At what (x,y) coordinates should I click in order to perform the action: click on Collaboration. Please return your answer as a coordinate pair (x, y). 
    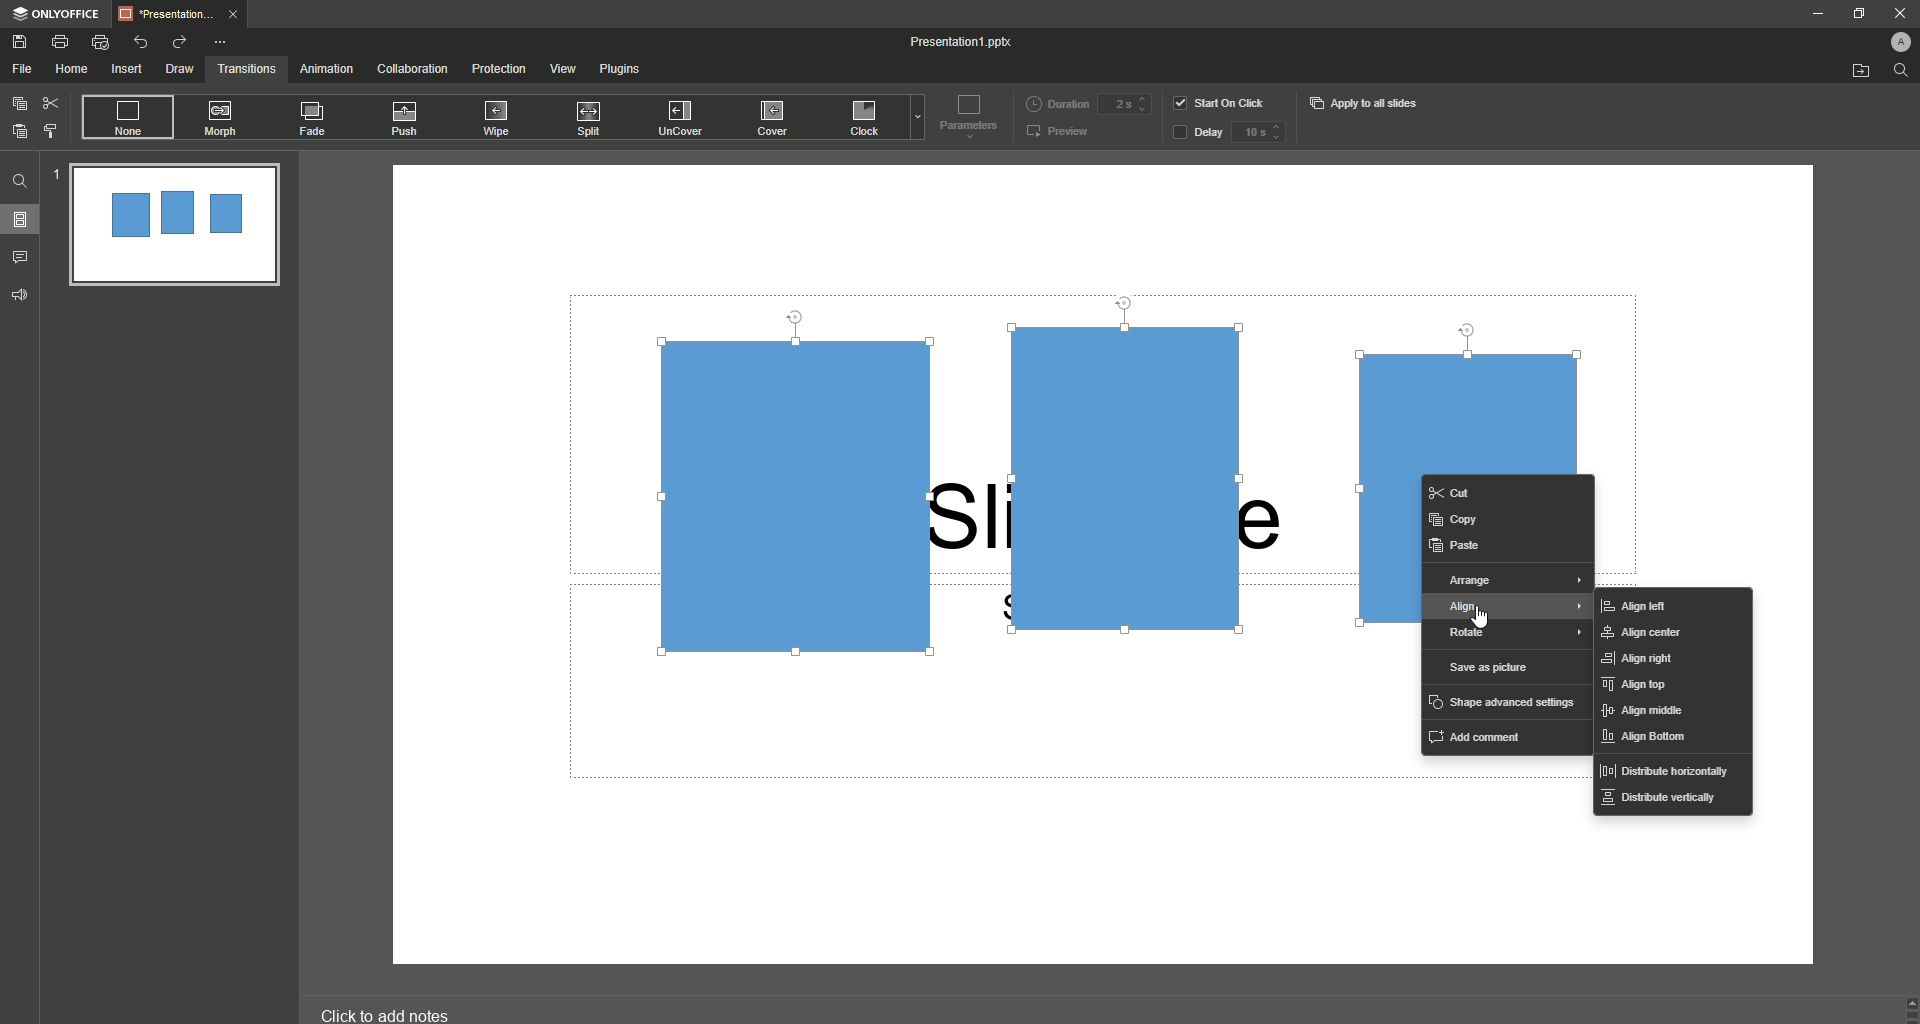
    Looking at the image, I should click on (413, 70).